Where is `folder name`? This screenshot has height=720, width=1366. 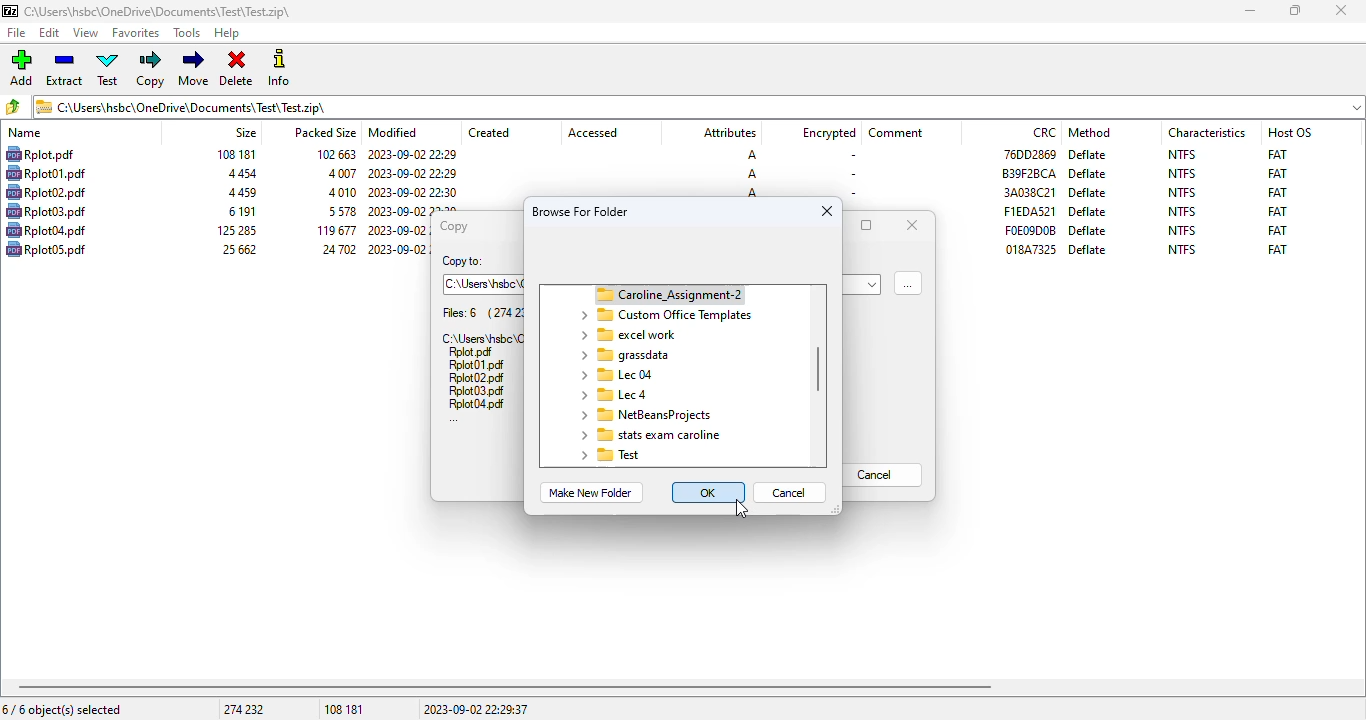
folder name is located at coordinates (644, 415).